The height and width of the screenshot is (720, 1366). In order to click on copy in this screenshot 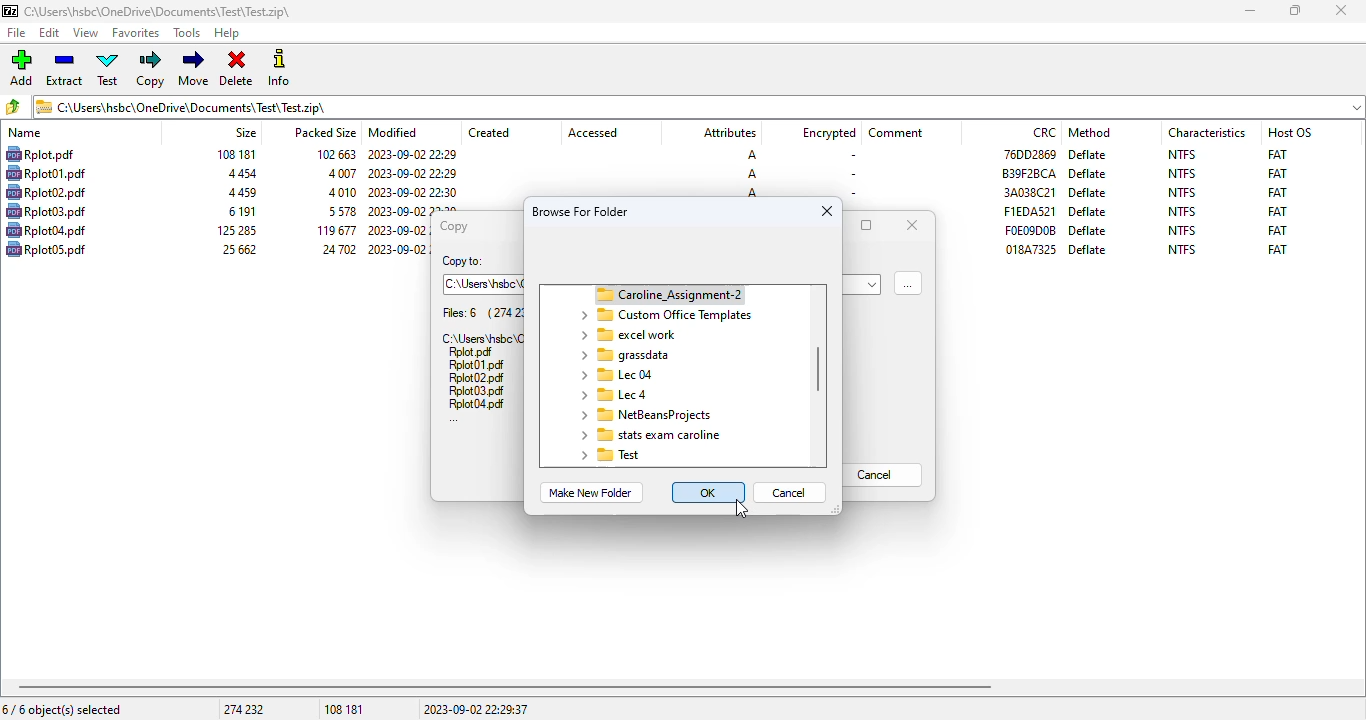, I will do `click(452, 226)`.